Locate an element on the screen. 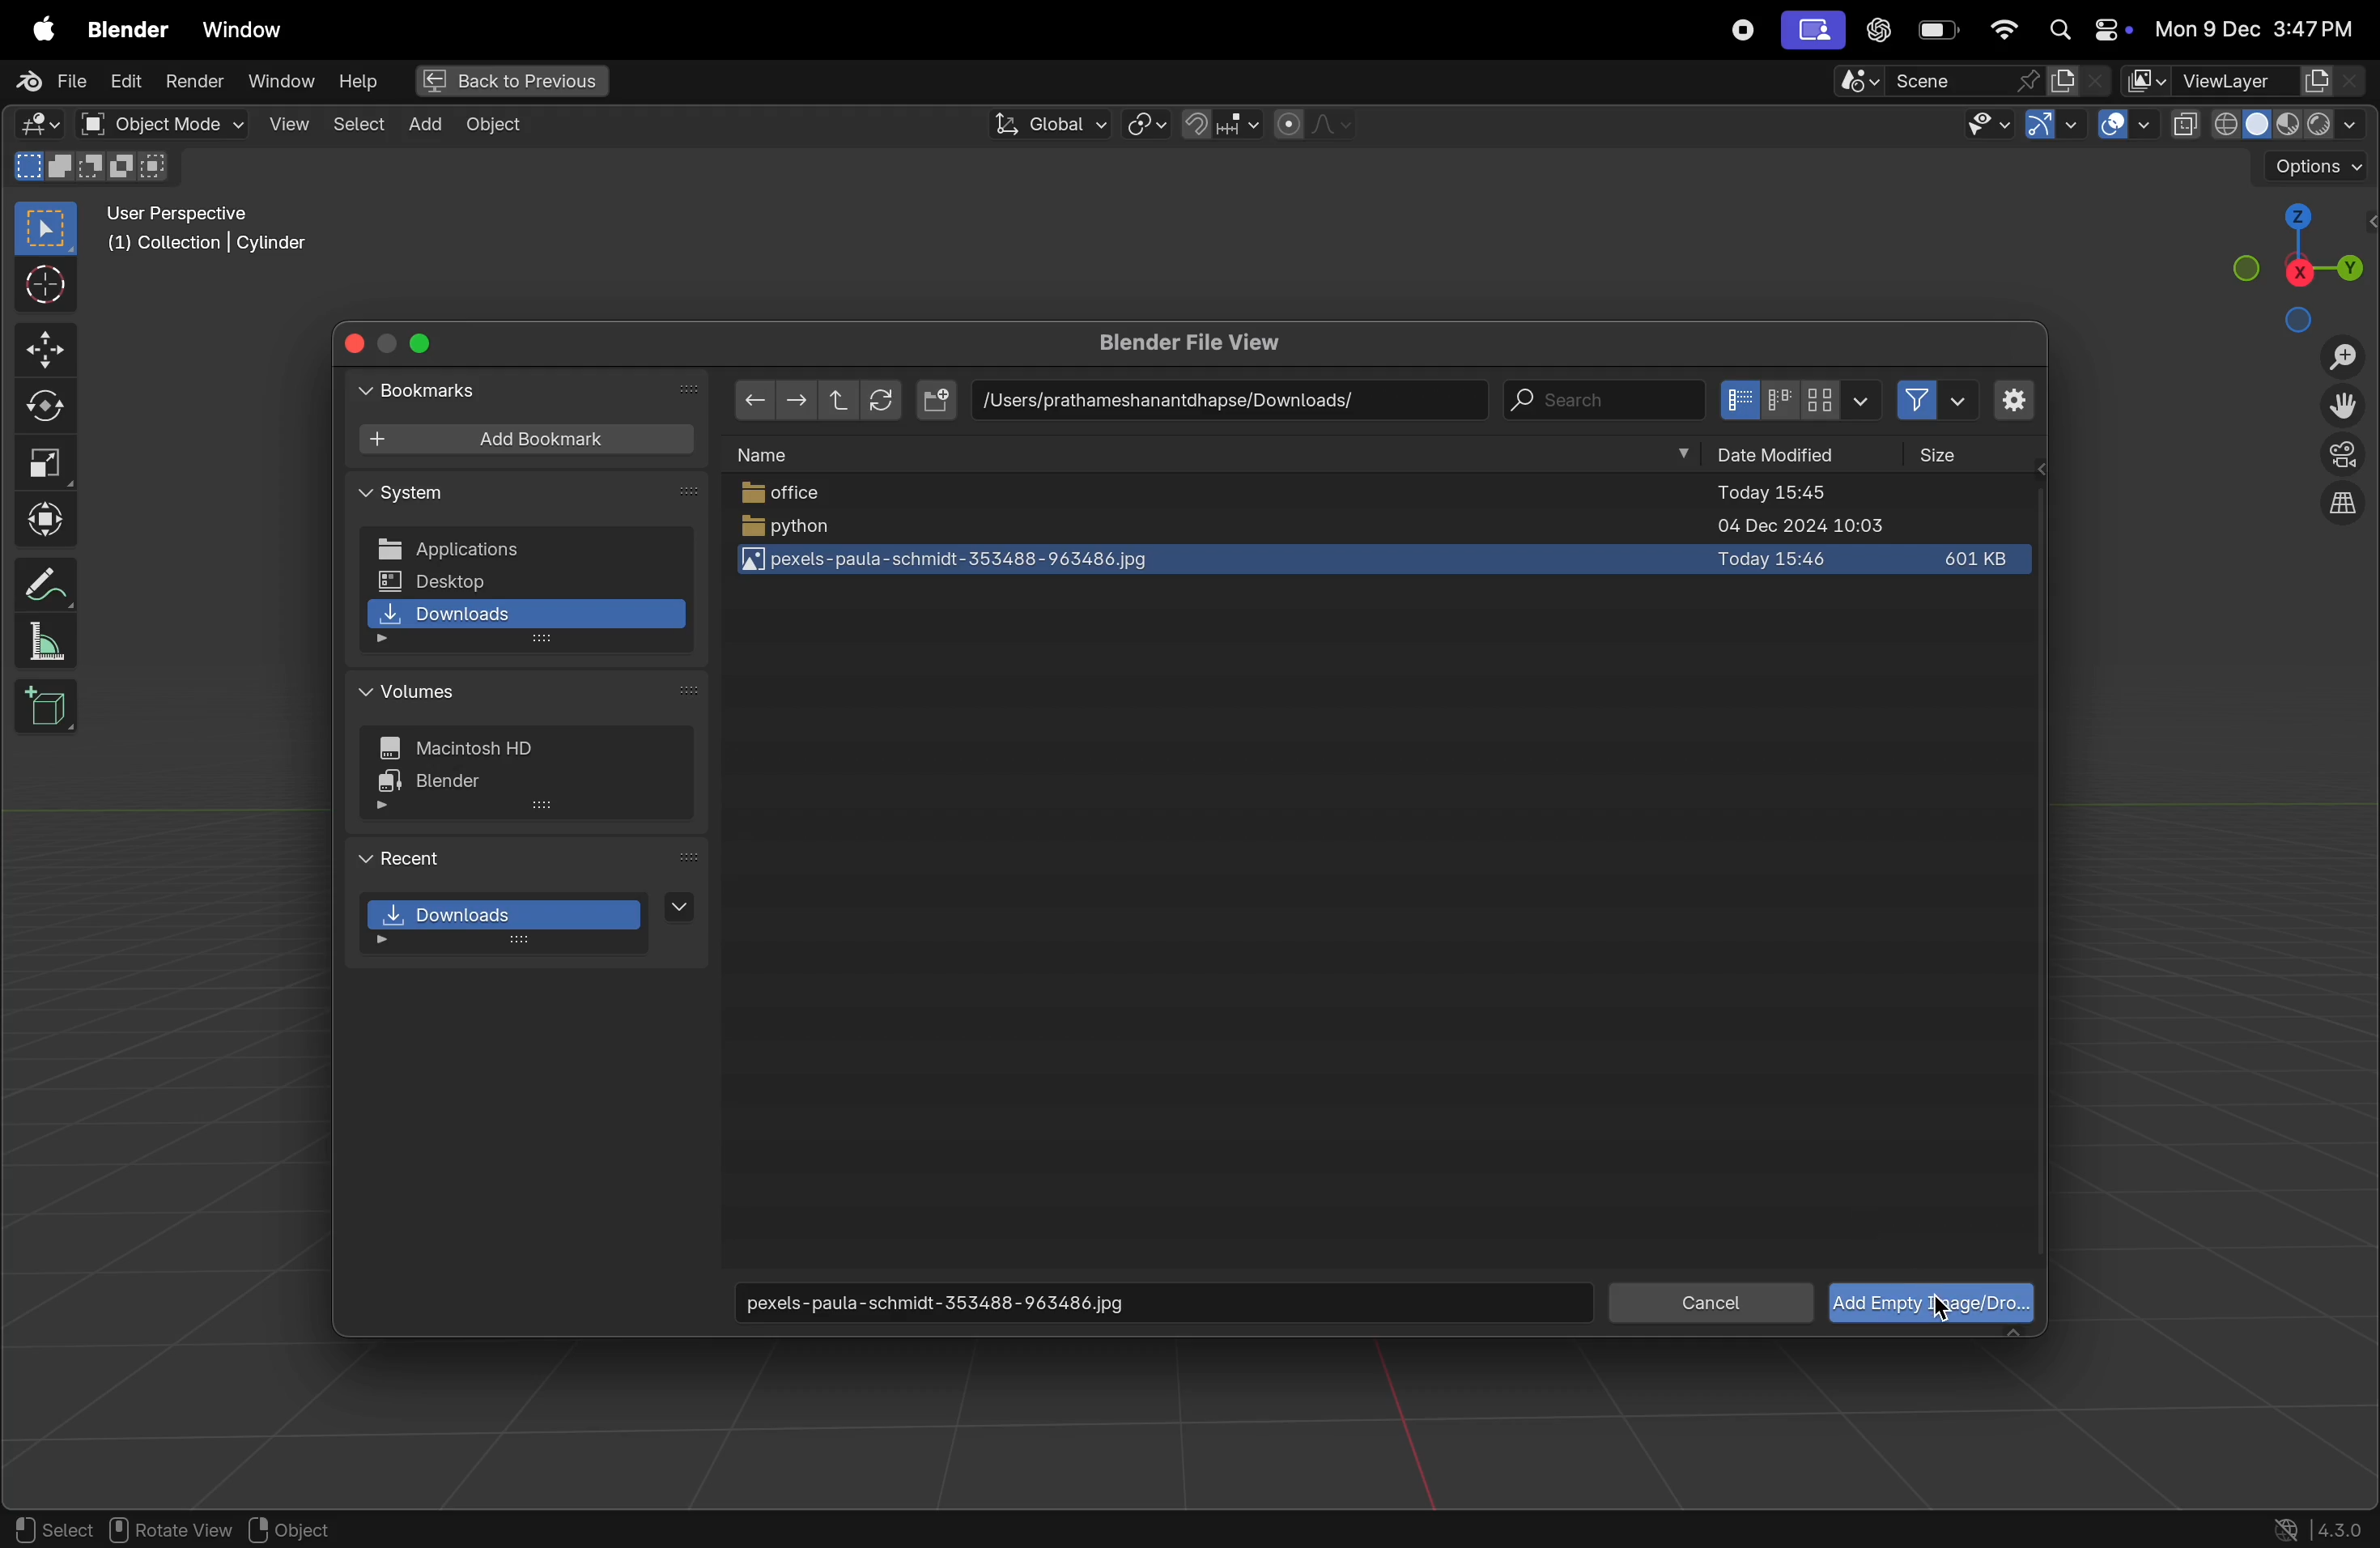  wifi is located at coordinates (2003, 30).